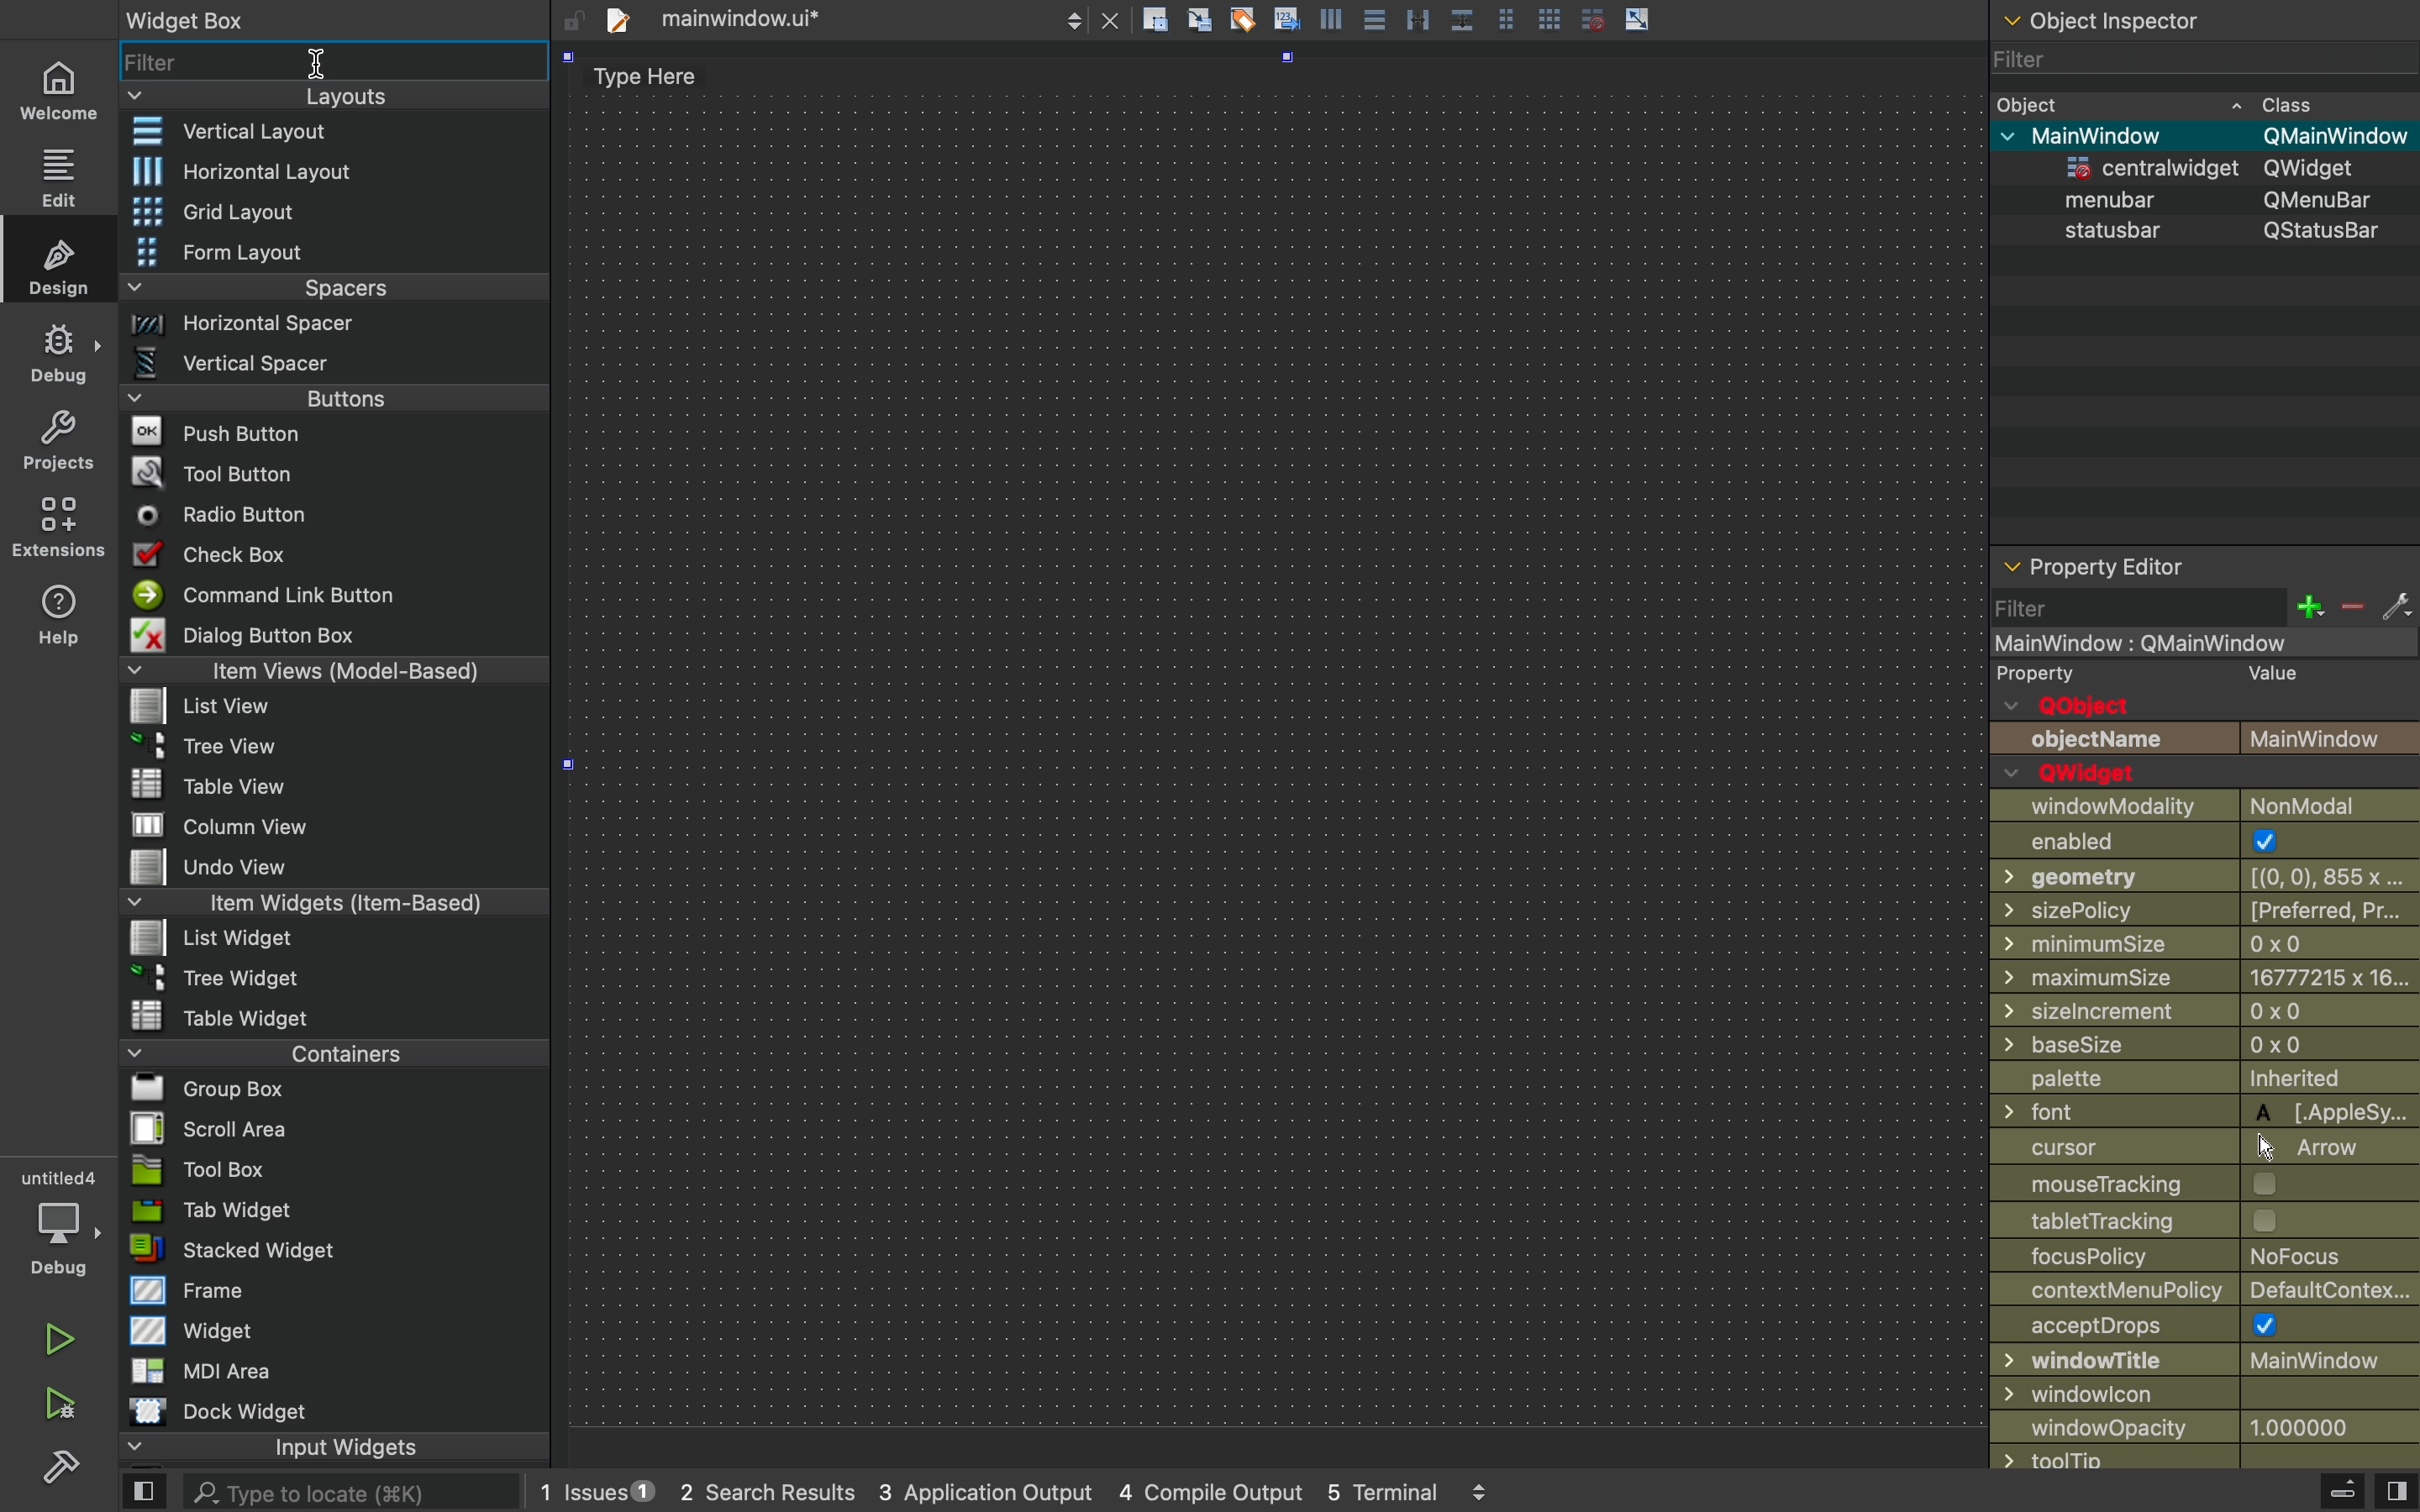 Image resolution: width=2420 pixels, height=1512 pixels. Describe the element at coordinates (1464, 16) in the screenshot. I see `Box` at that location.